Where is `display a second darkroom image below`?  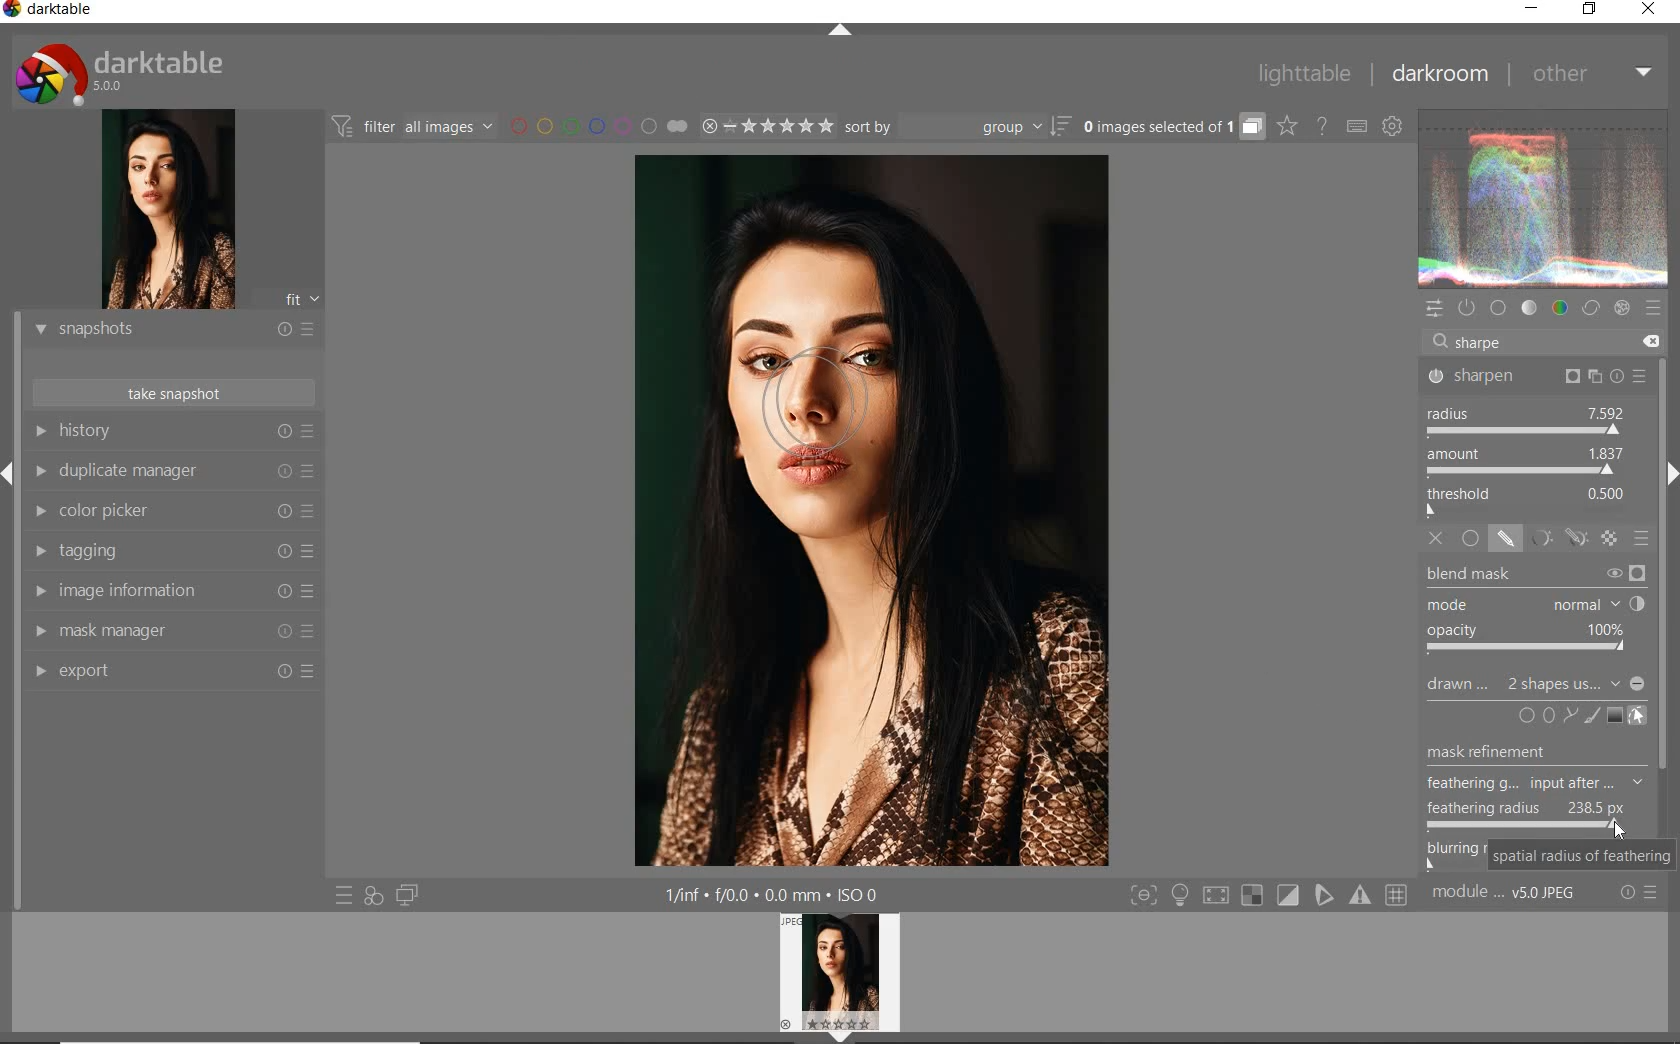 display a second darkroom image below is located at coordinates (409, 894).